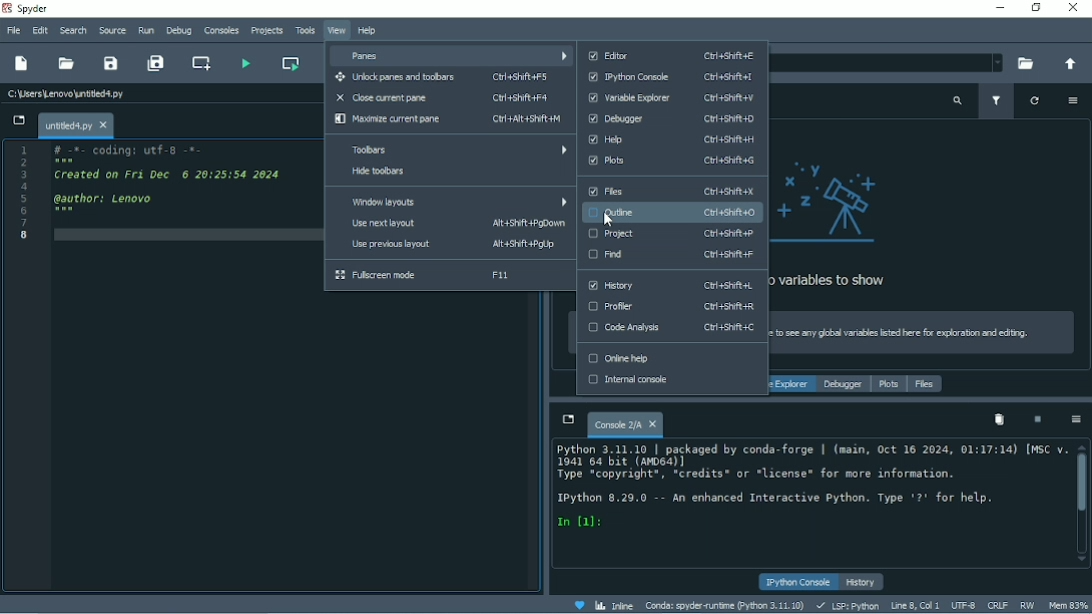  I want to click on Refresh variables, so click(1033, 101).